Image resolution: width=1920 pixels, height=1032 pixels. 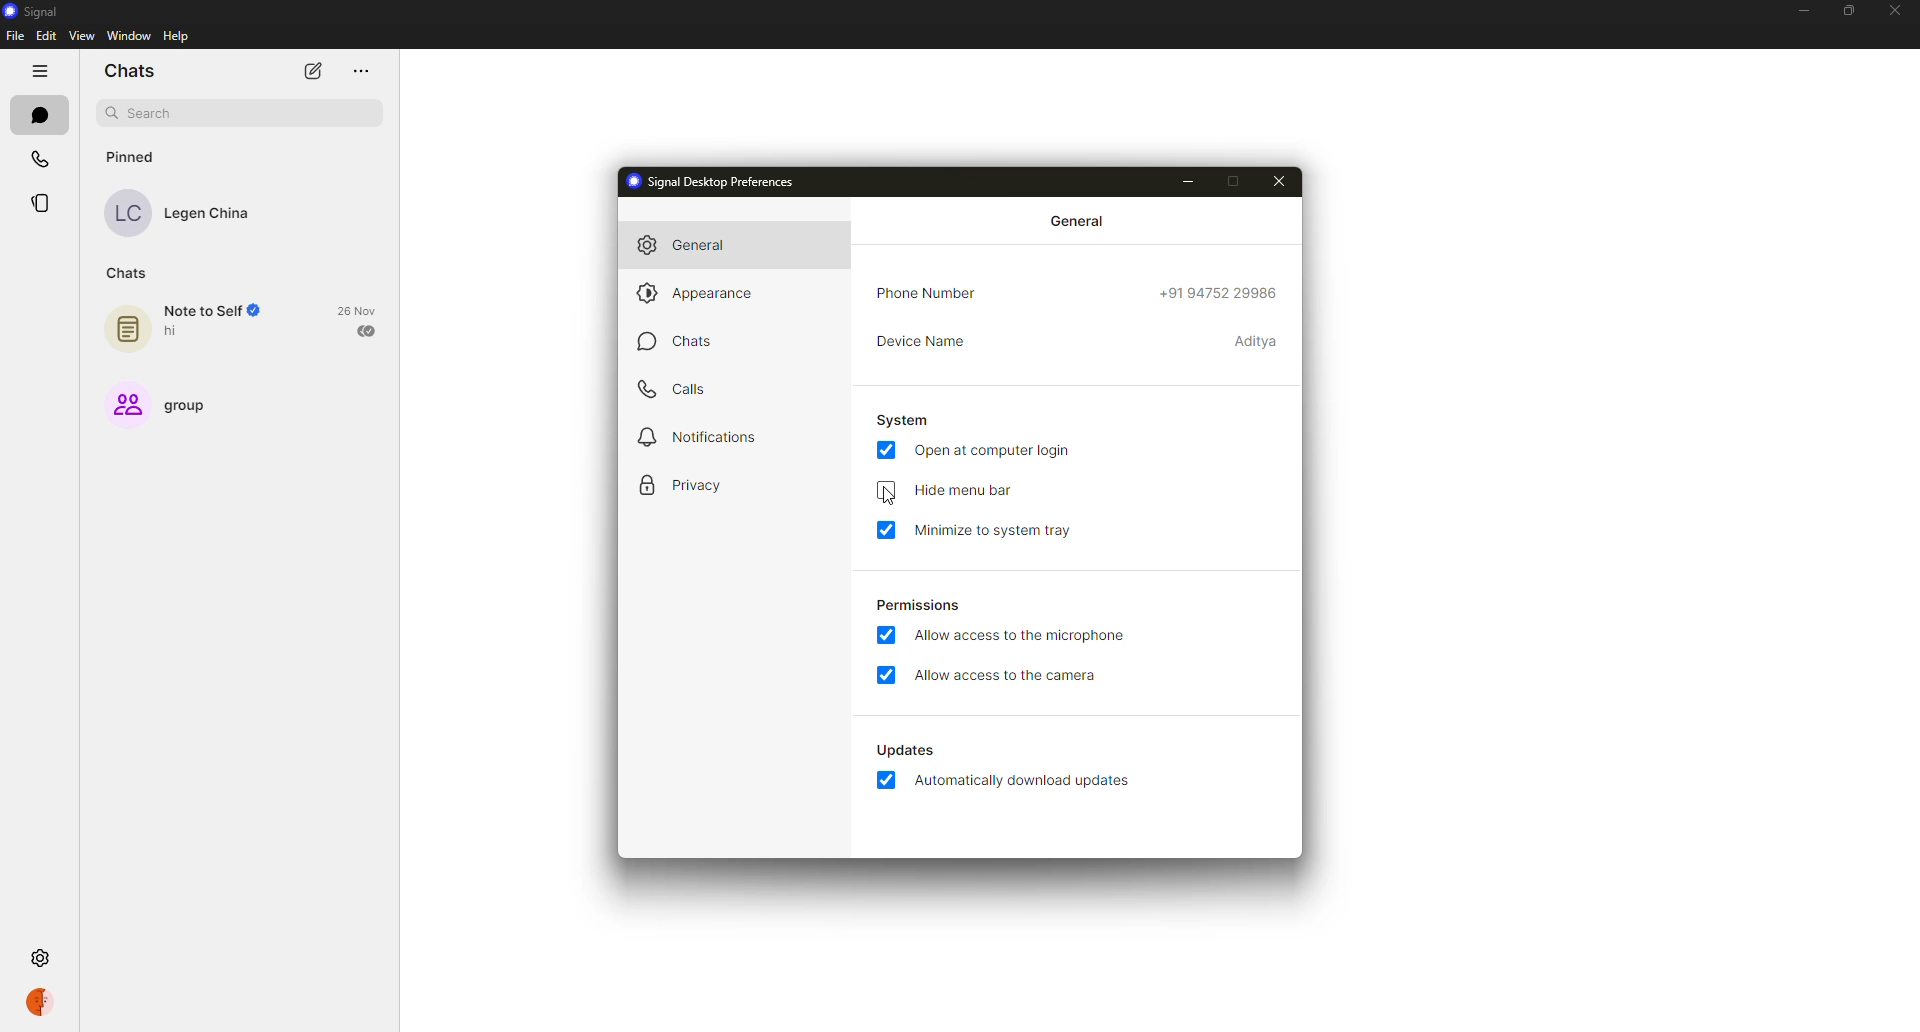 I want to click on hide tabs, so click(x=40, y=72).